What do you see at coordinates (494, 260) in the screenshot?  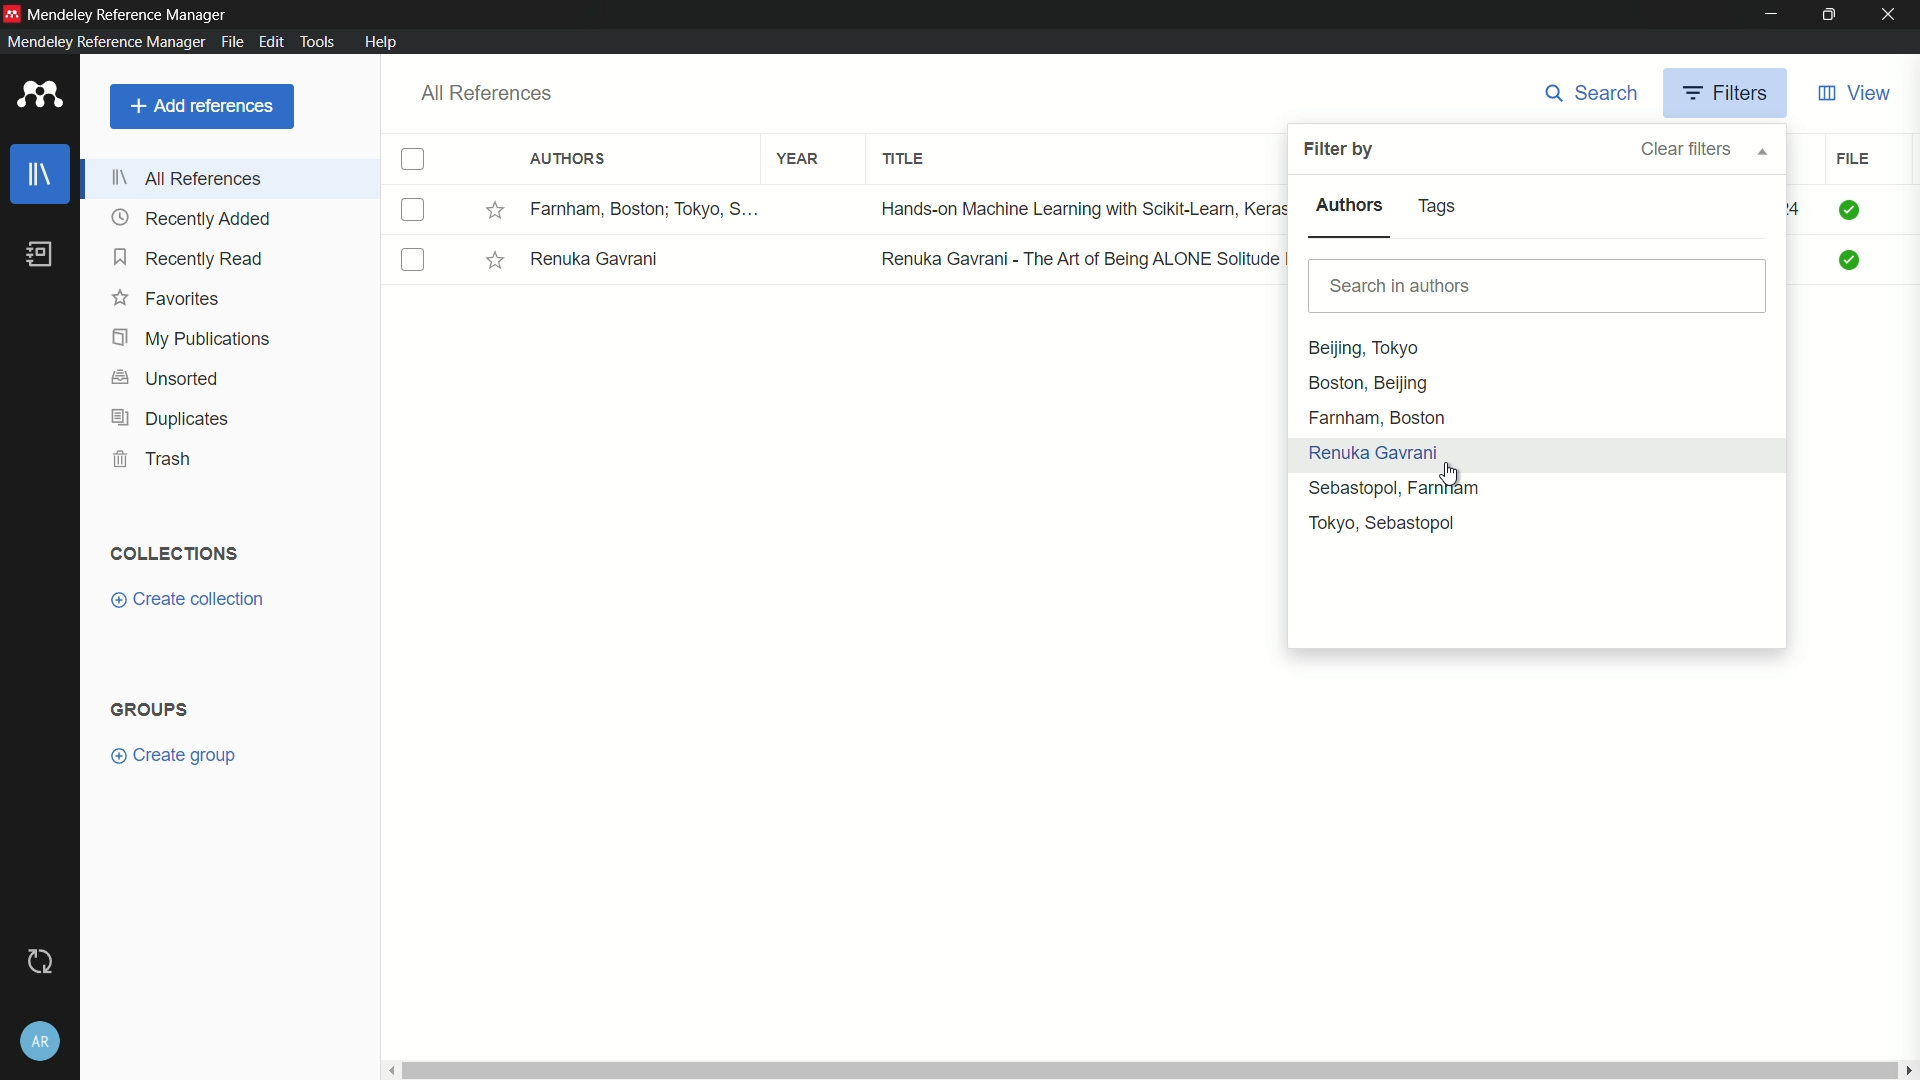 I see `Starred` at bounding box center [494, 260].